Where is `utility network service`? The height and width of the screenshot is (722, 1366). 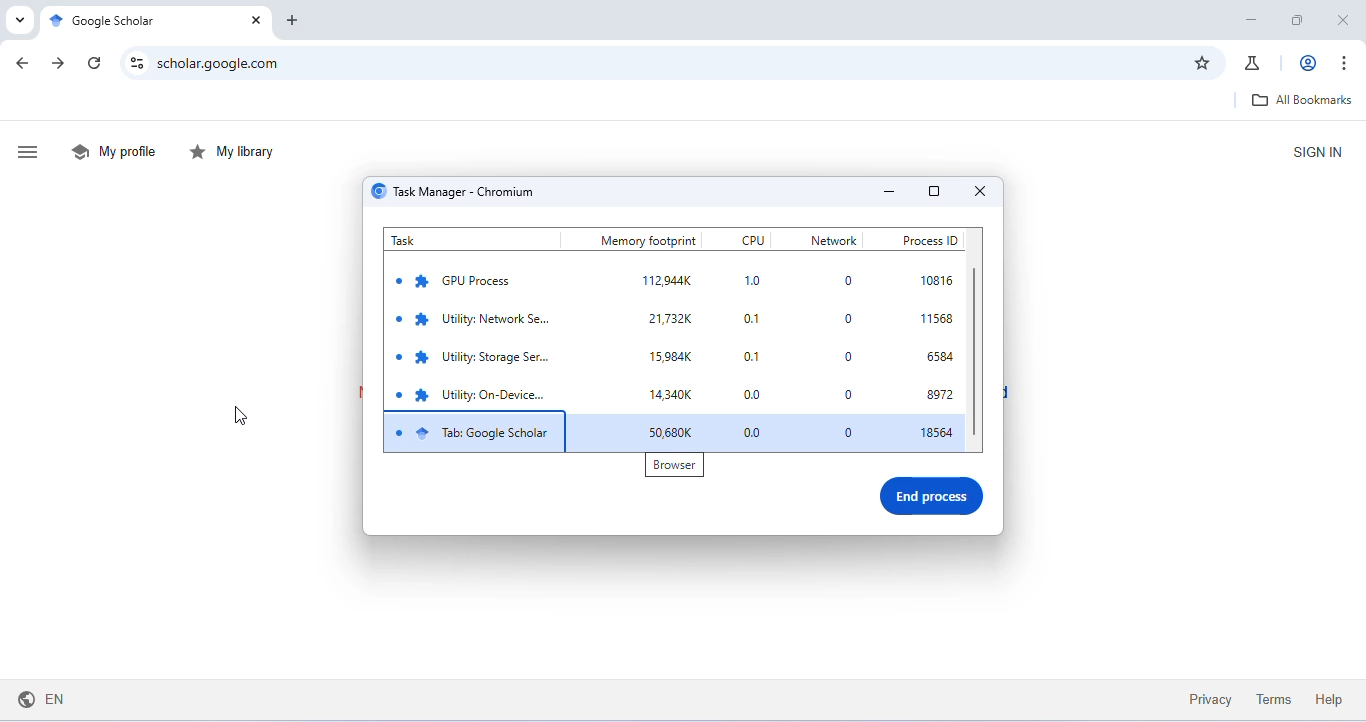
utility network service is located at coordinates (477, 321).